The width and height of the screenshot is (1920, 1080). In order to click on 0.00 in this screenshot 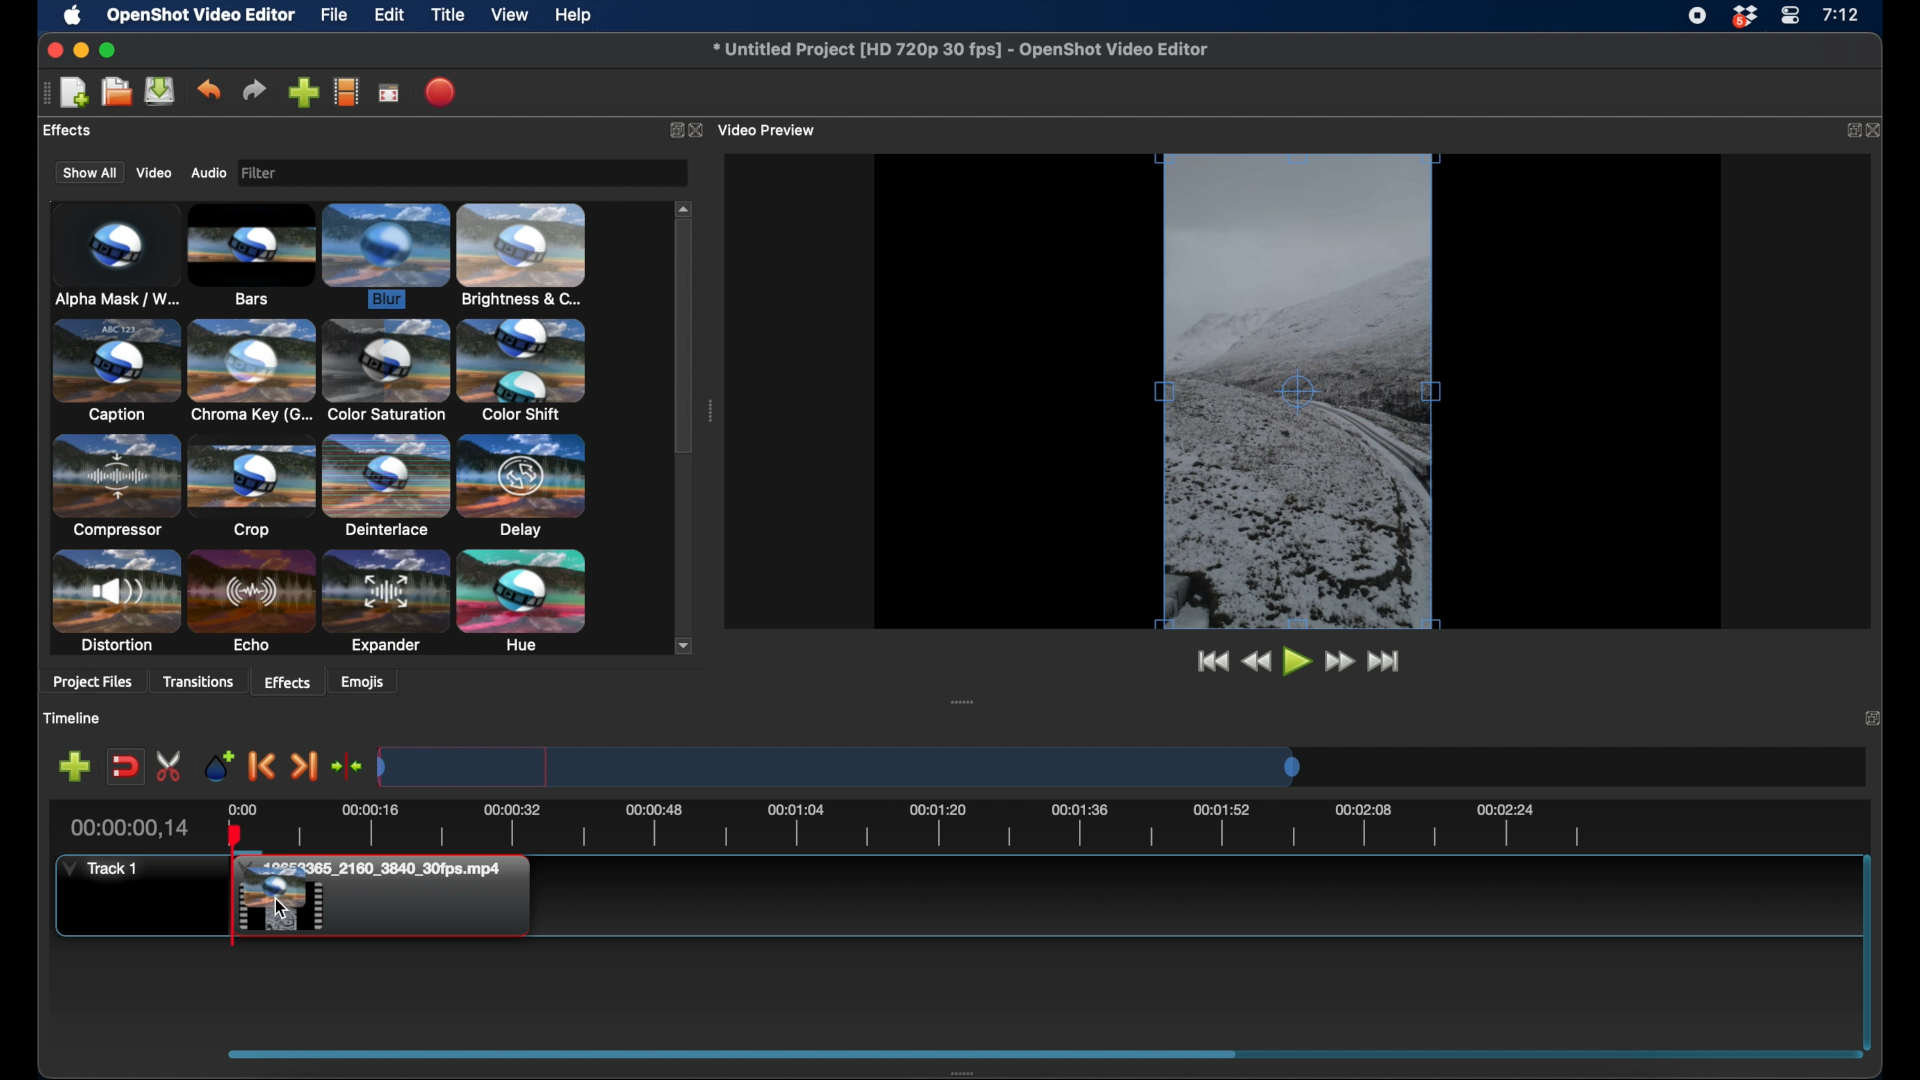, I will do `click(241, 808)`.